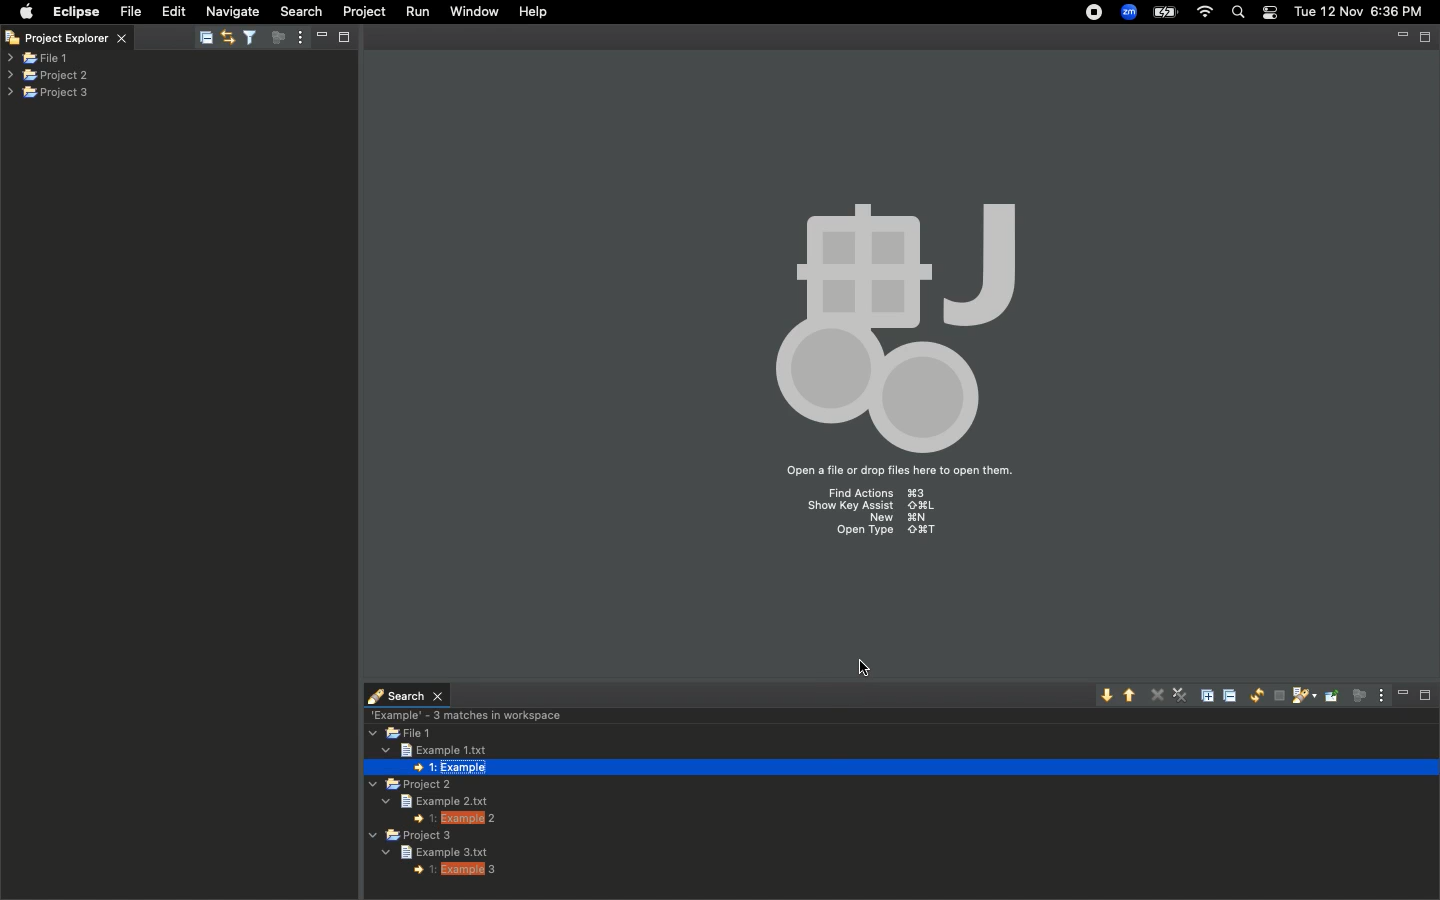 The width and height of the screenshot is (1440, 900). I want to click on 1 Example 2, so click(456, 819).